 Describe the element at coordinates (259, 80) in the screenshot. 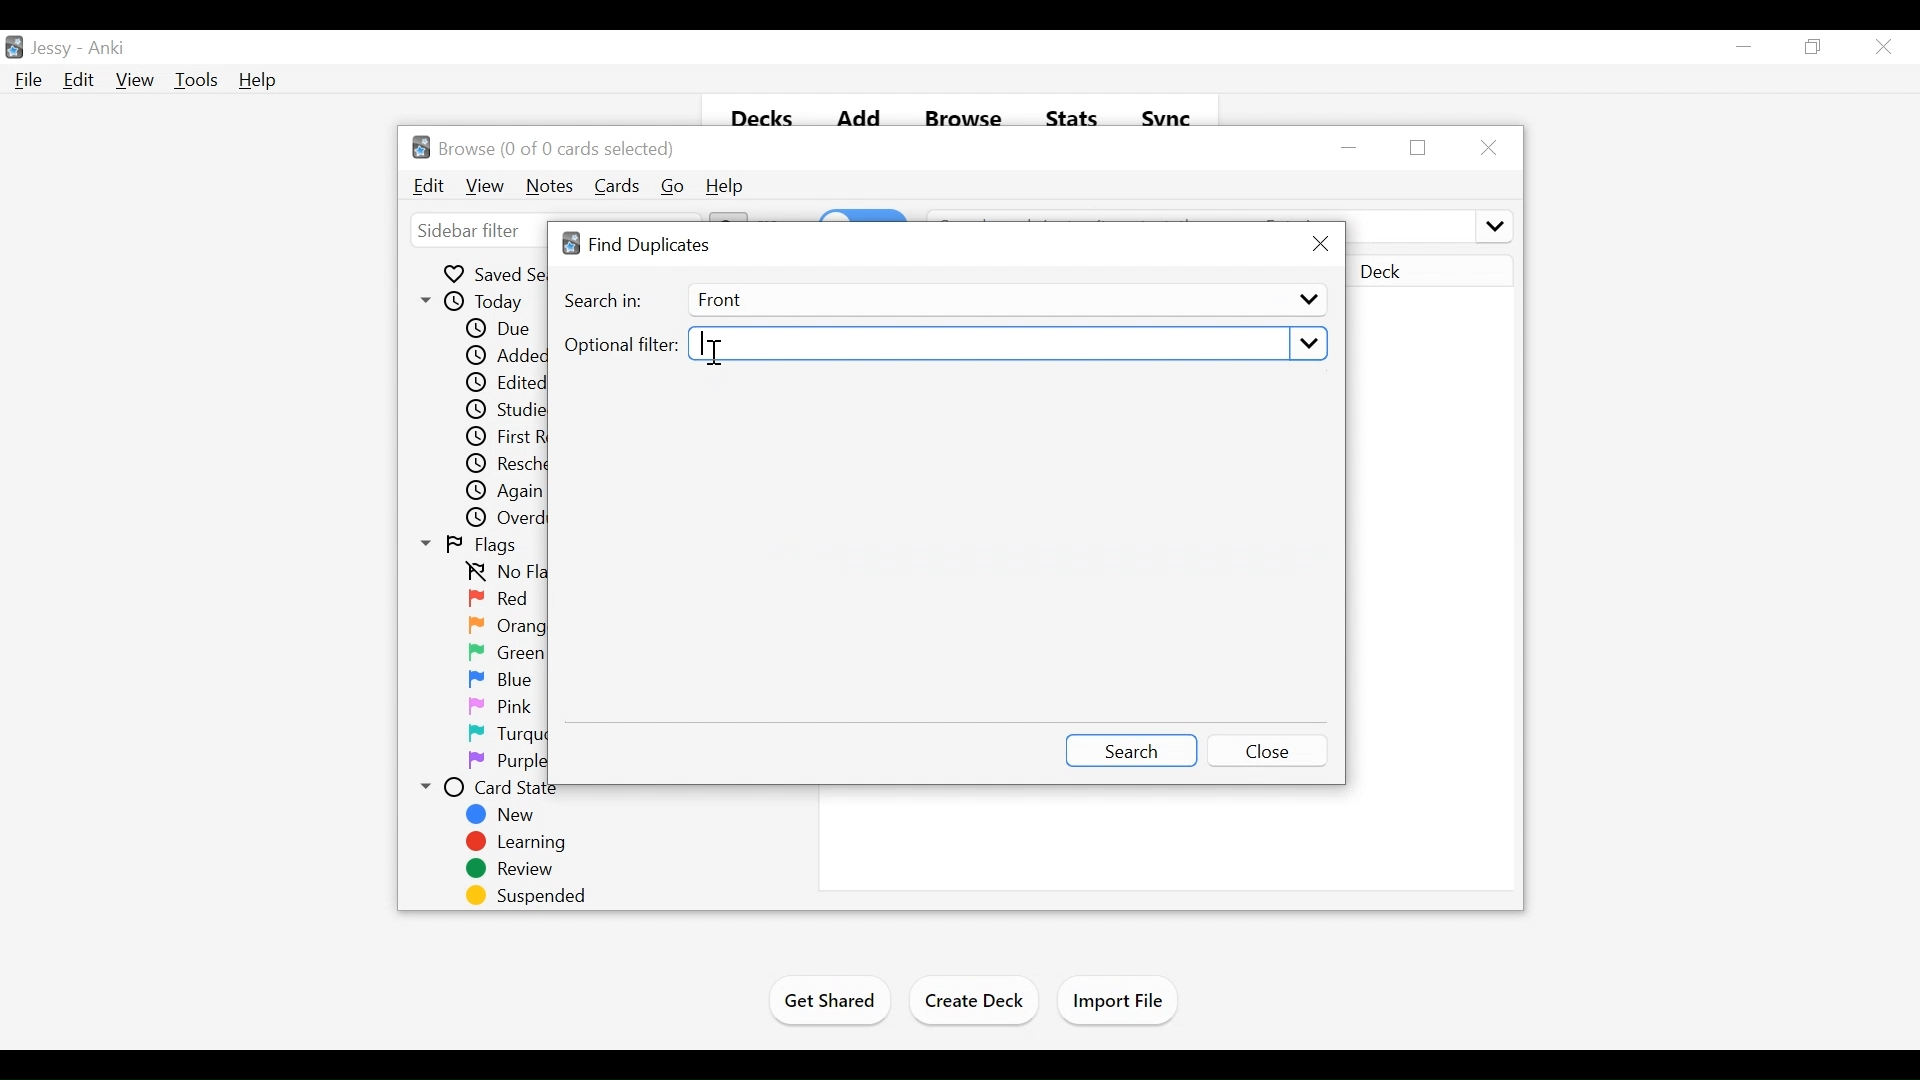

I see `Help` at that location.